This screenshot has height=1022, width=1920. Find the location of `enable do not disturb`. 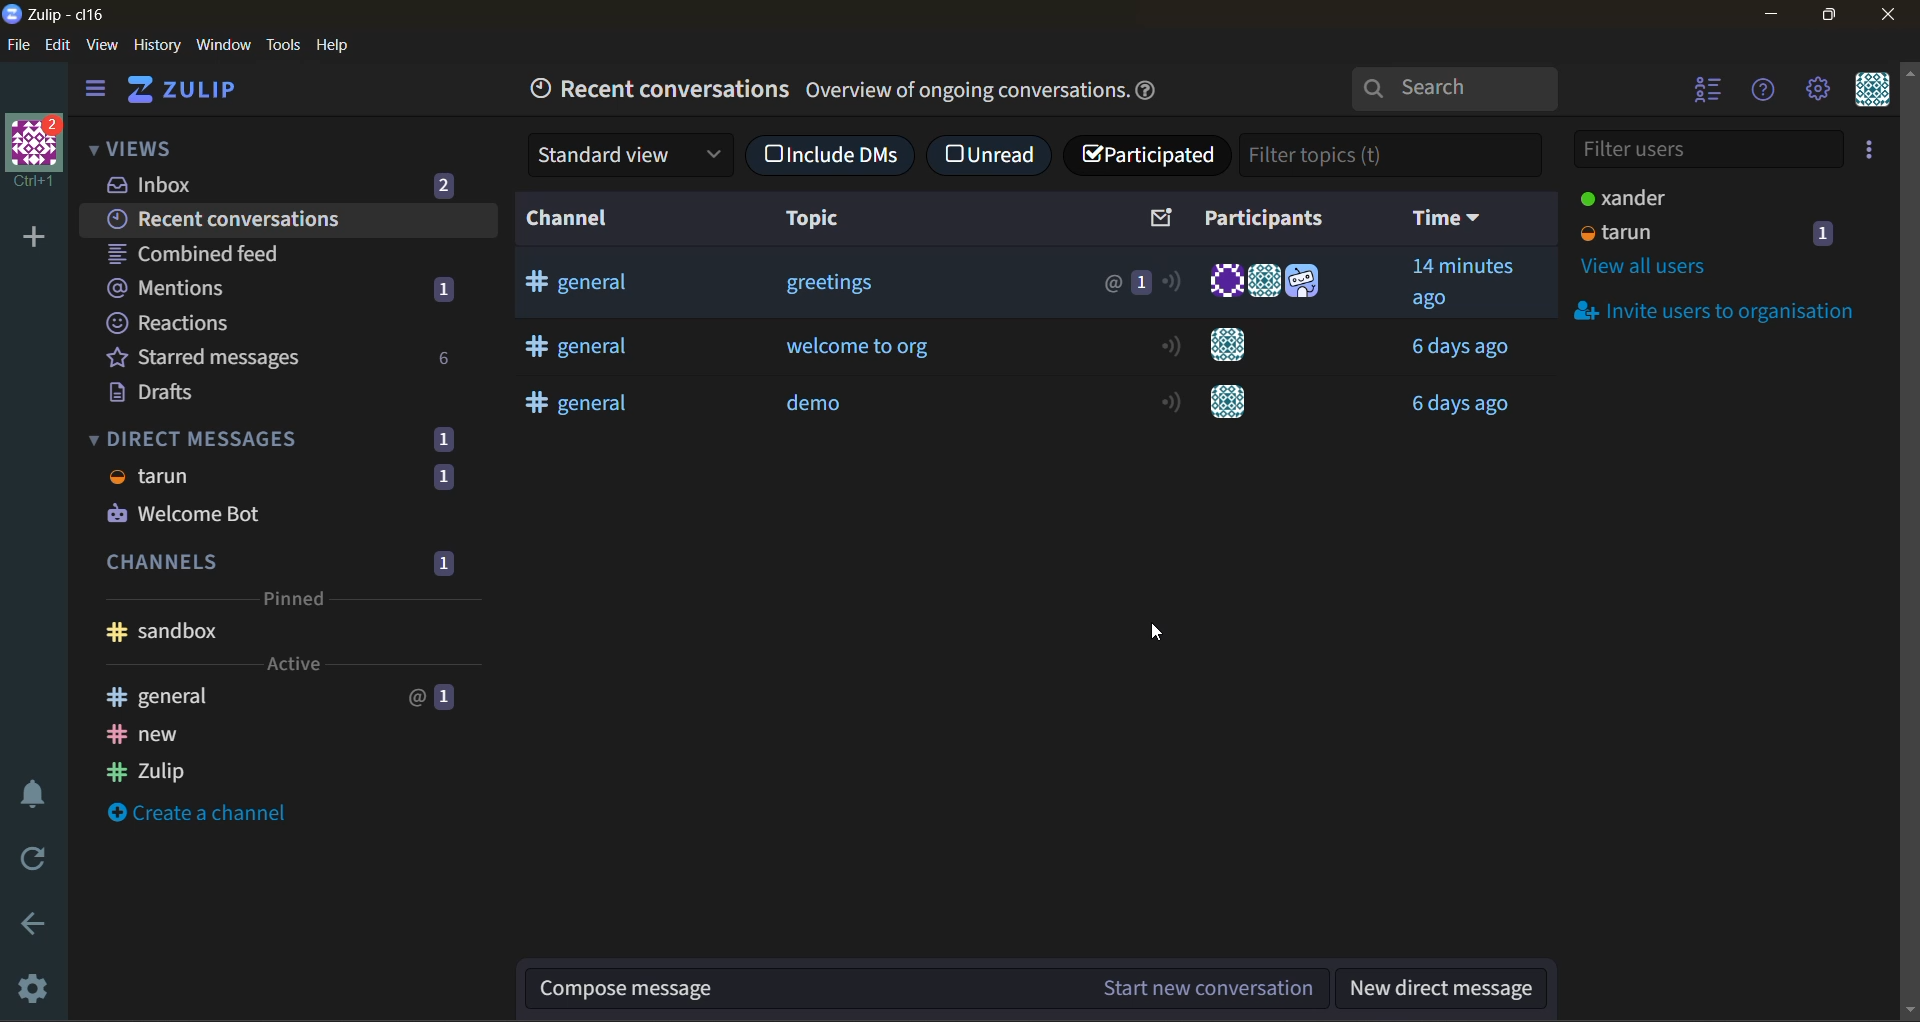

enable do not disturb is located at coordinates (41, 795).